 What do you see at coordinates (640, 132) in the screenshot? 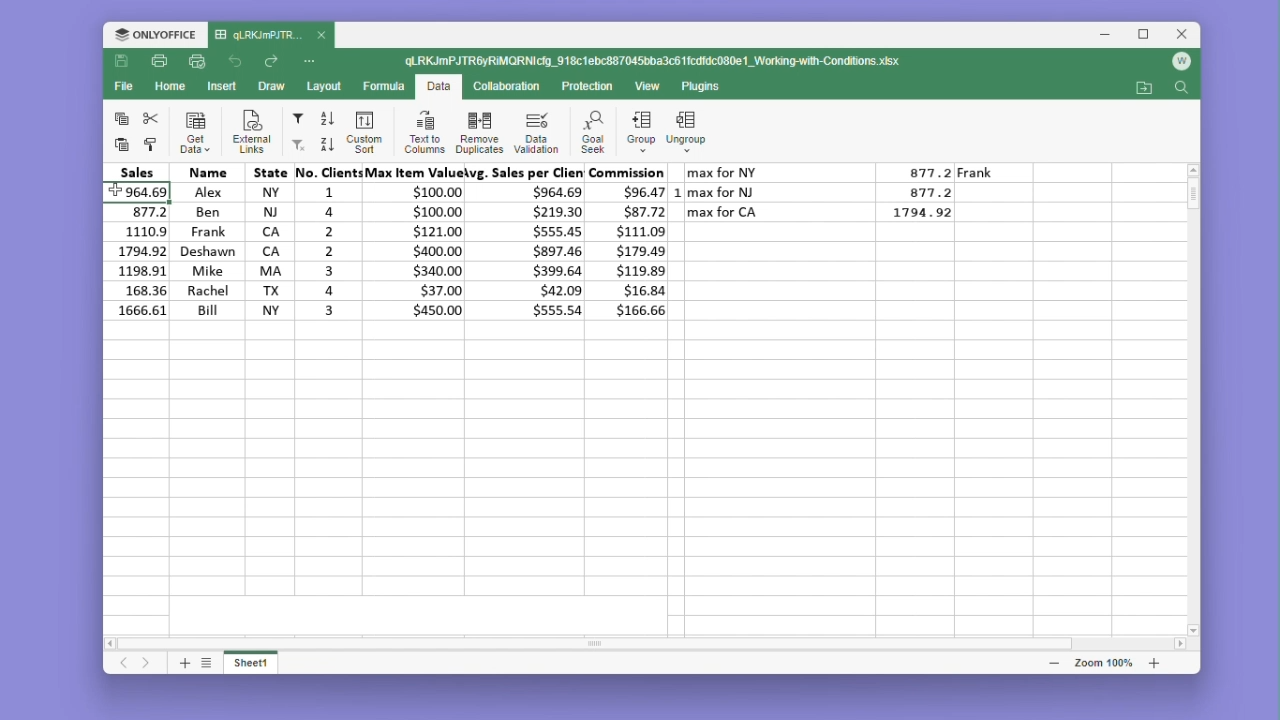
I see `Group` at bounding box center [640, 132].